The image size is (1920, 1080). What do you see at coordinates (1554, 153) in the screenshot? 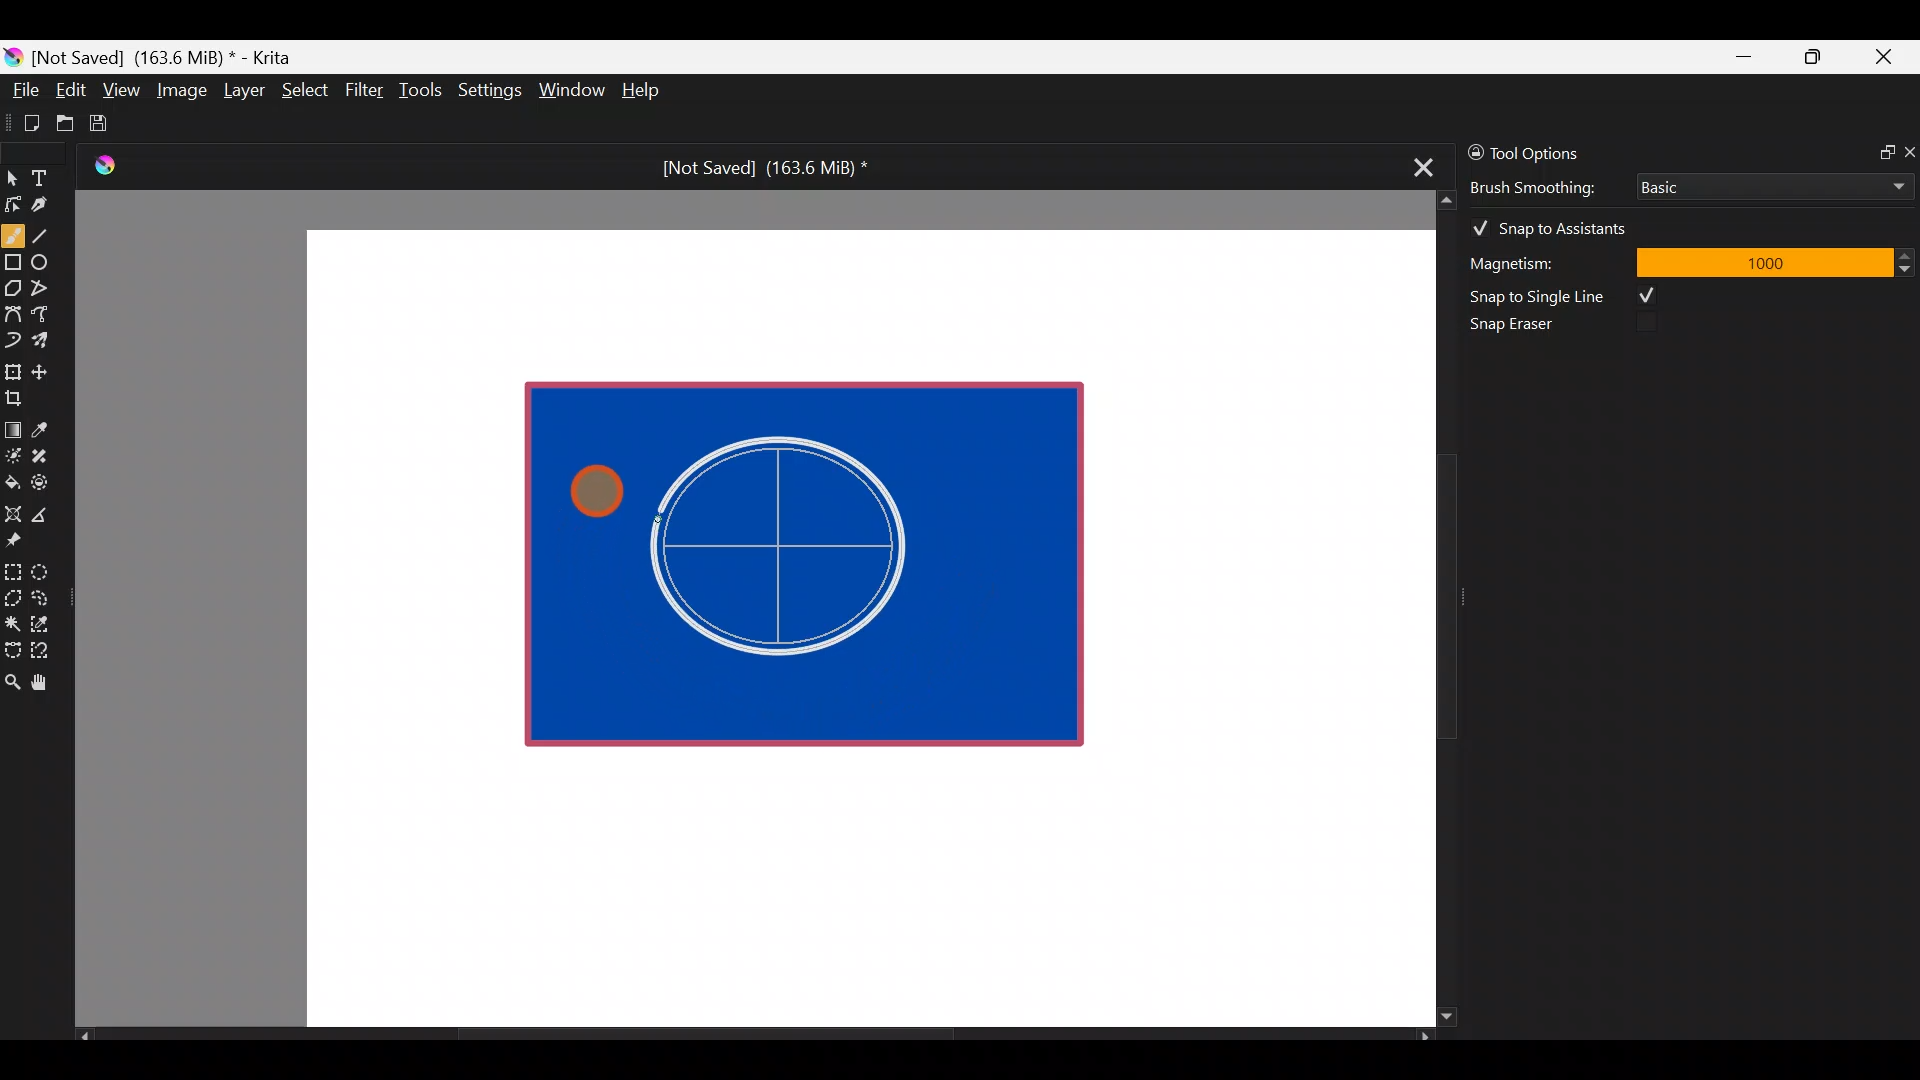
I see `Tool options` at bounding box center [1554, 153].